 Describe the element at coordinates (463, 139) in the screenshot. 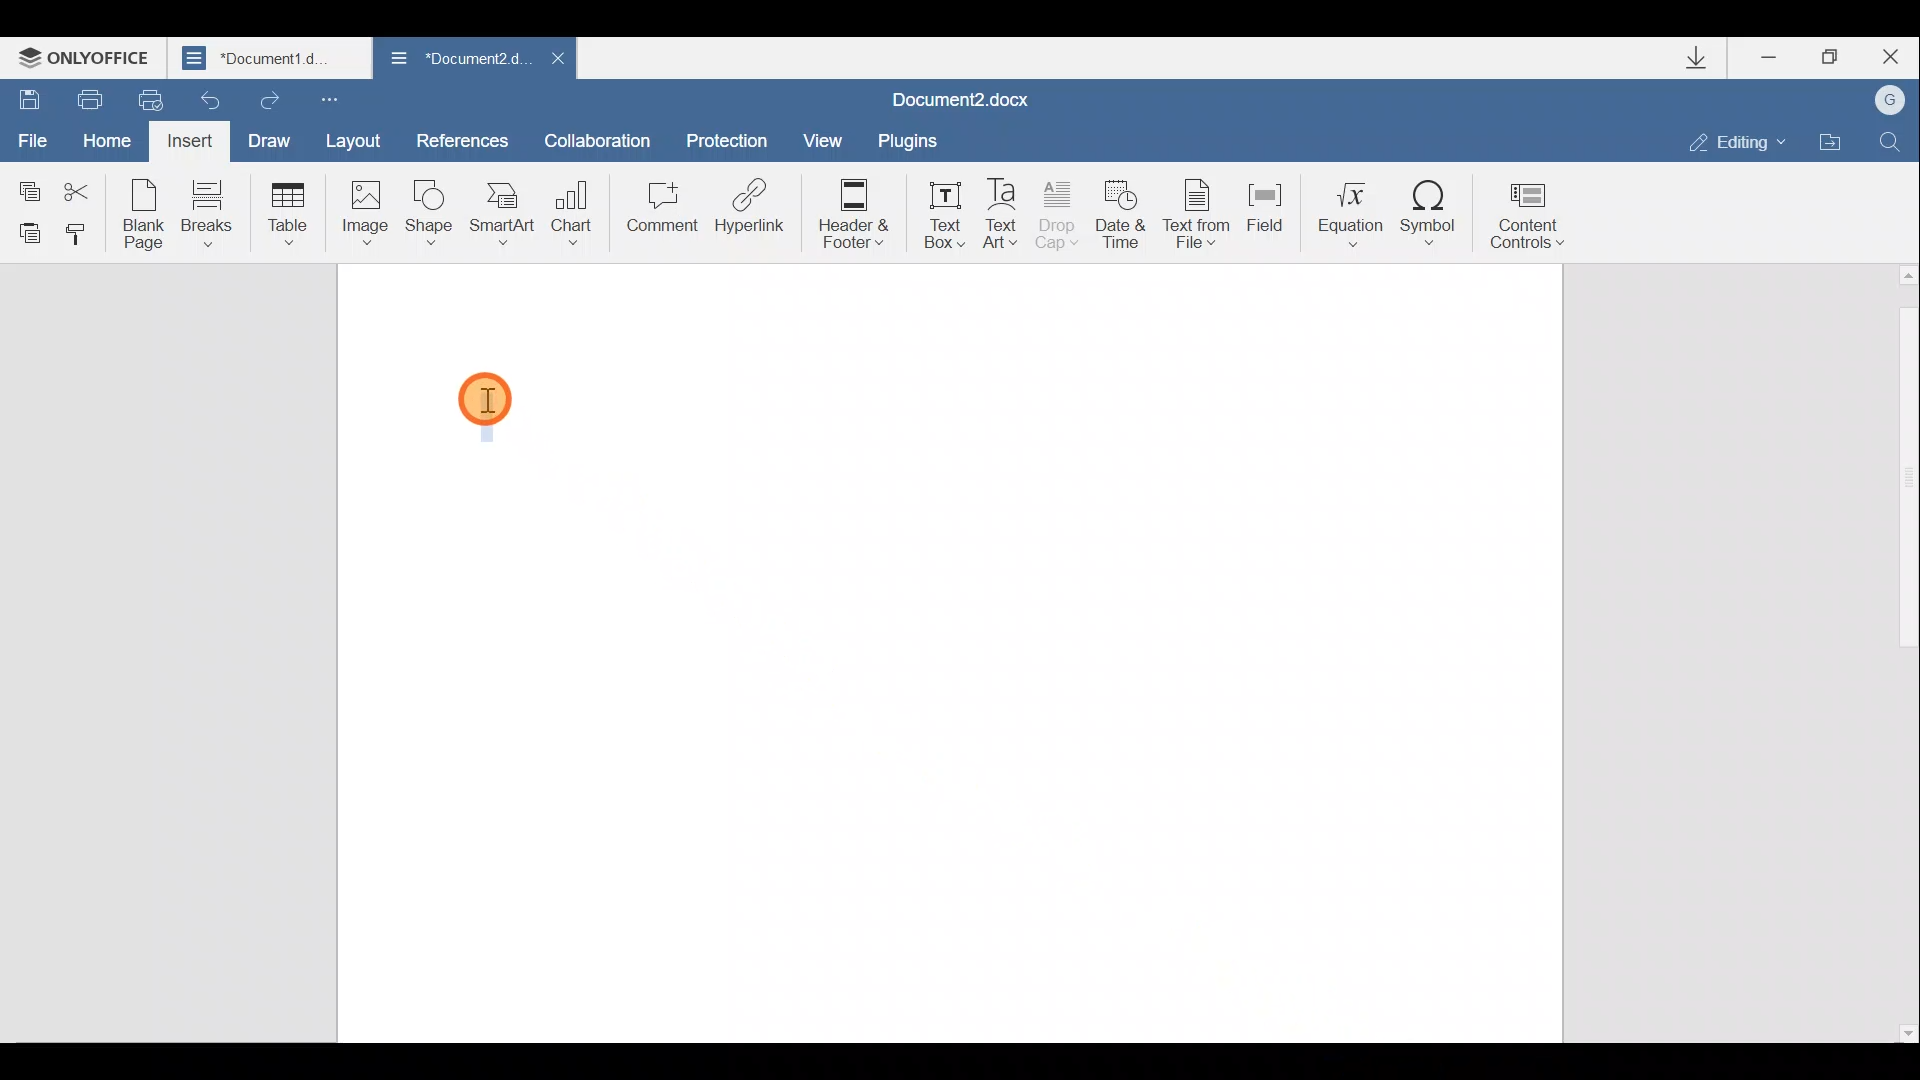

I see `References` at that location.